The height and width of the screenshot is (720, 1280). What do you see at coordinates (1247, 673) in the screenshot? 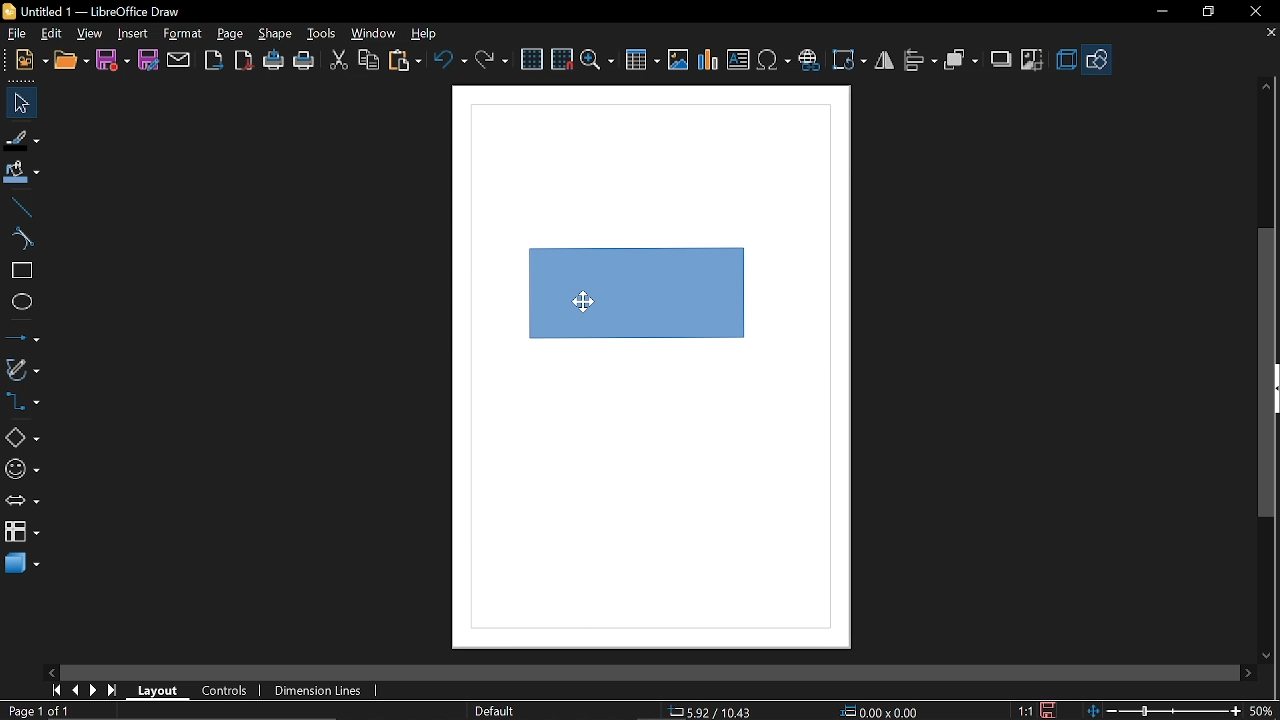
I see `Move right` at bounding box center [1247, 673].